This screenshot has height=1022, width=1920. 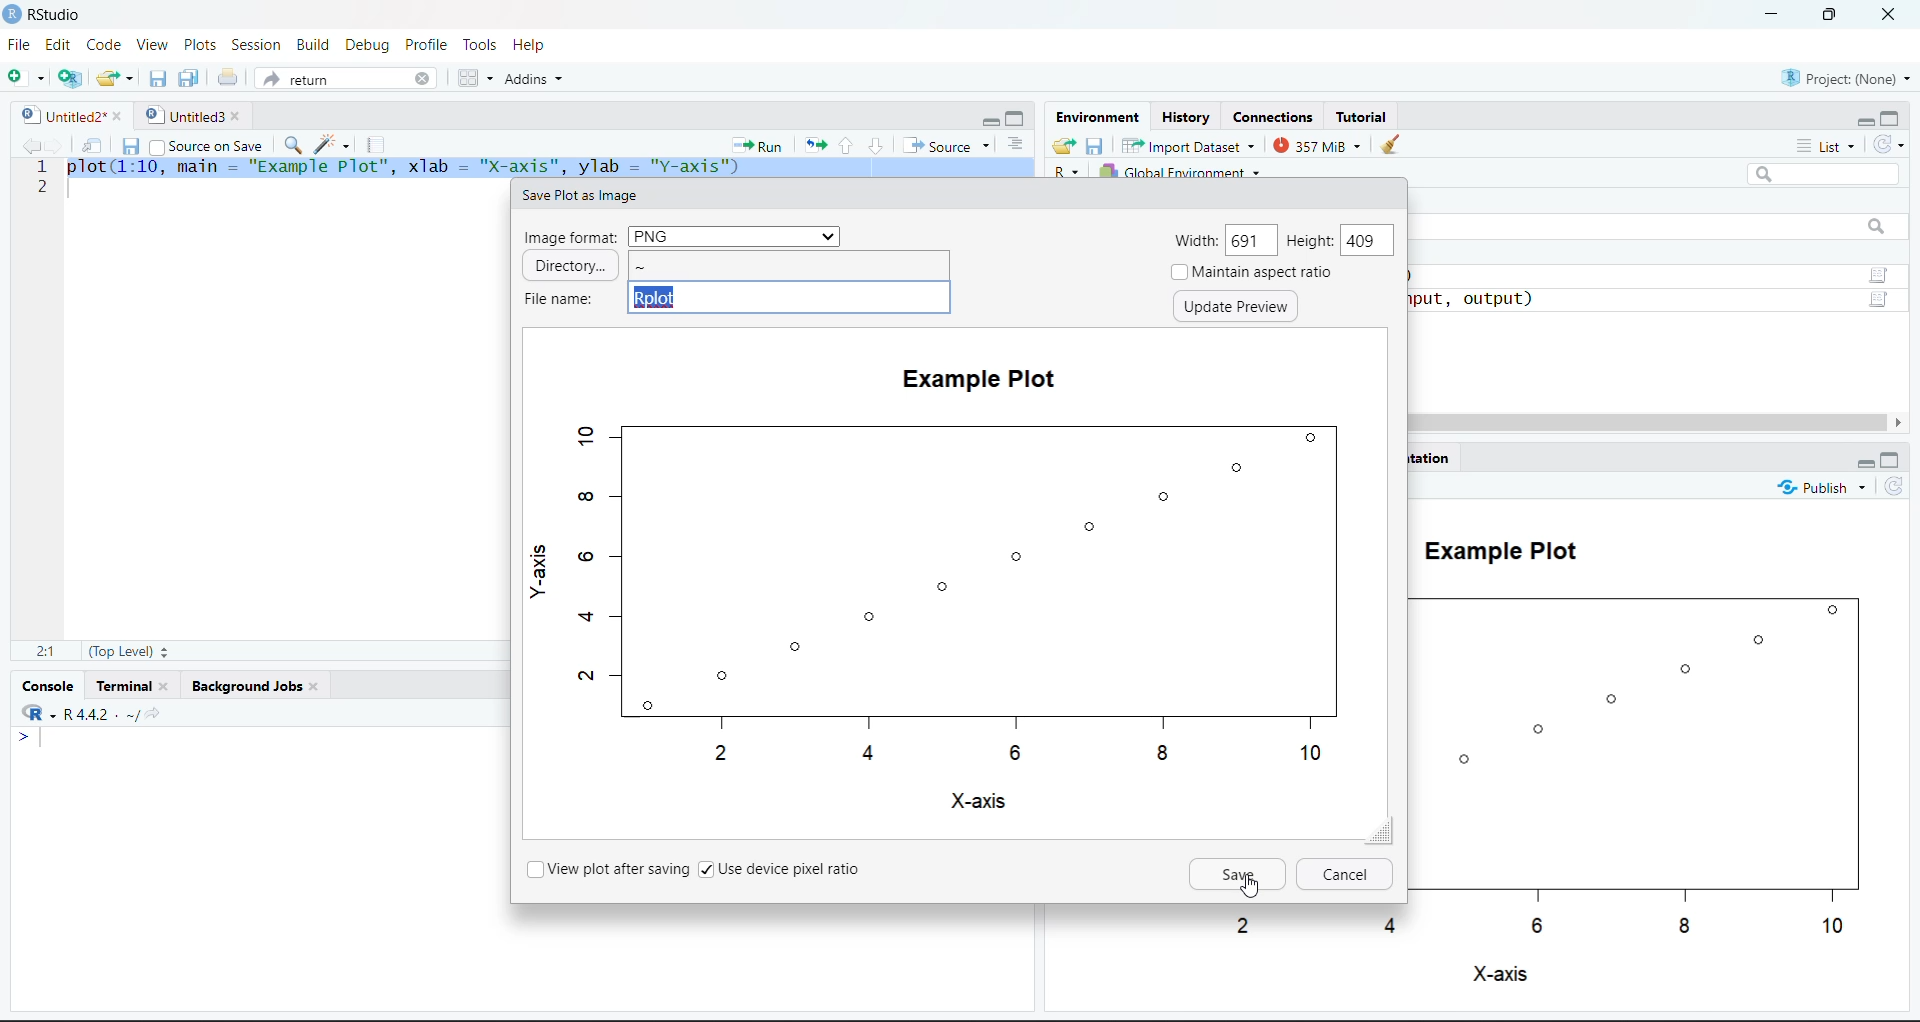 I want to click on Show document outline (Ctrl + Shift + O), so click(x=1013, y=143).